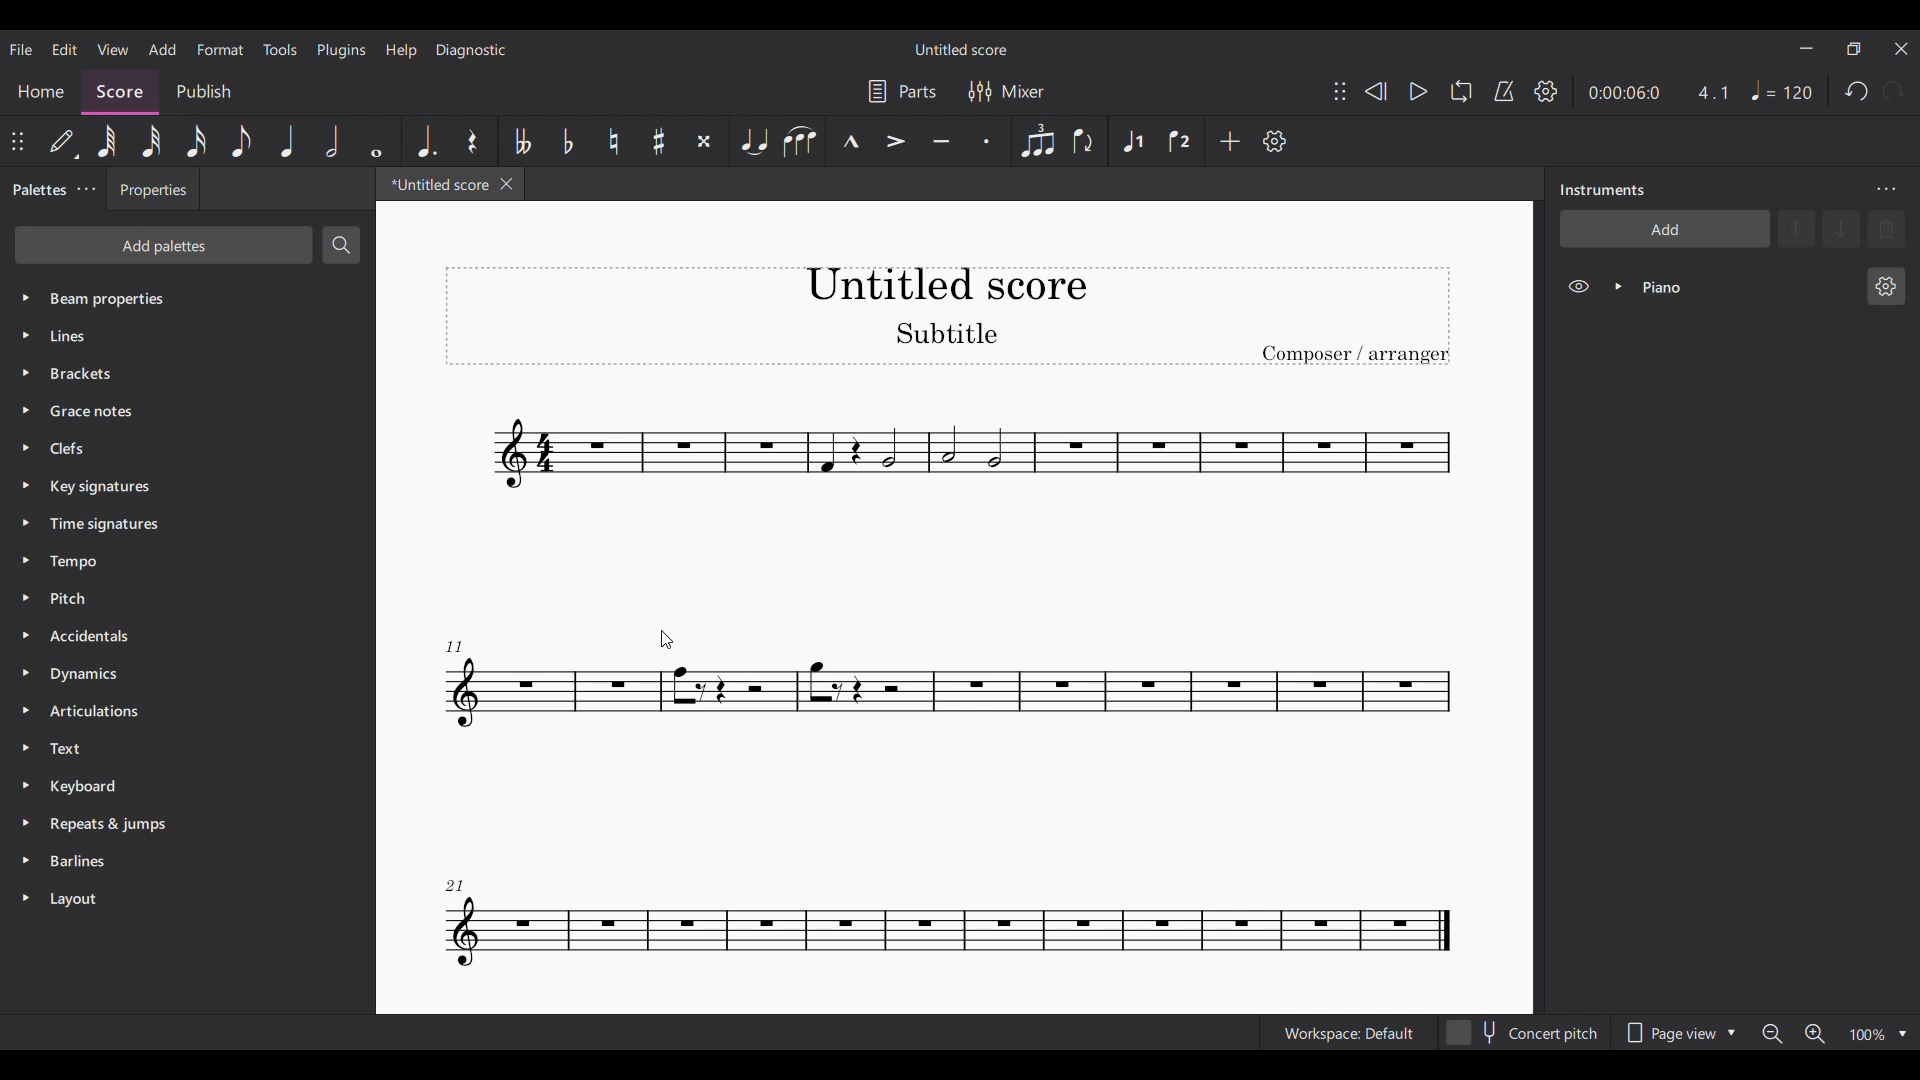  What do you see at coordinates (1084, 142) in the screenshot?
I see `Flip direction` at bounding box center [1084, 142].